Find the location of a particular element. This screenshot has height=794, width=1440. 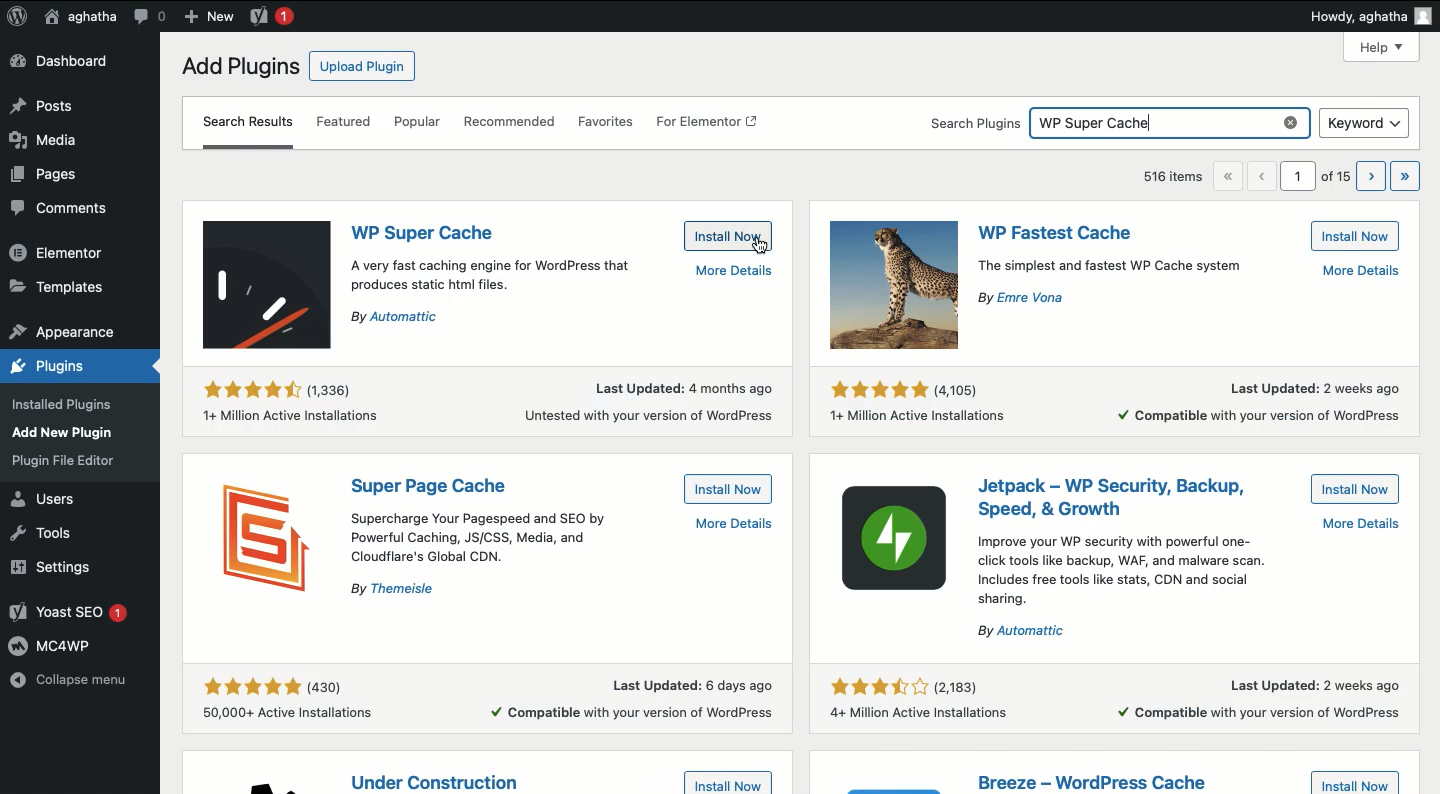

Upload plugin is located at coordinates (360, 66).